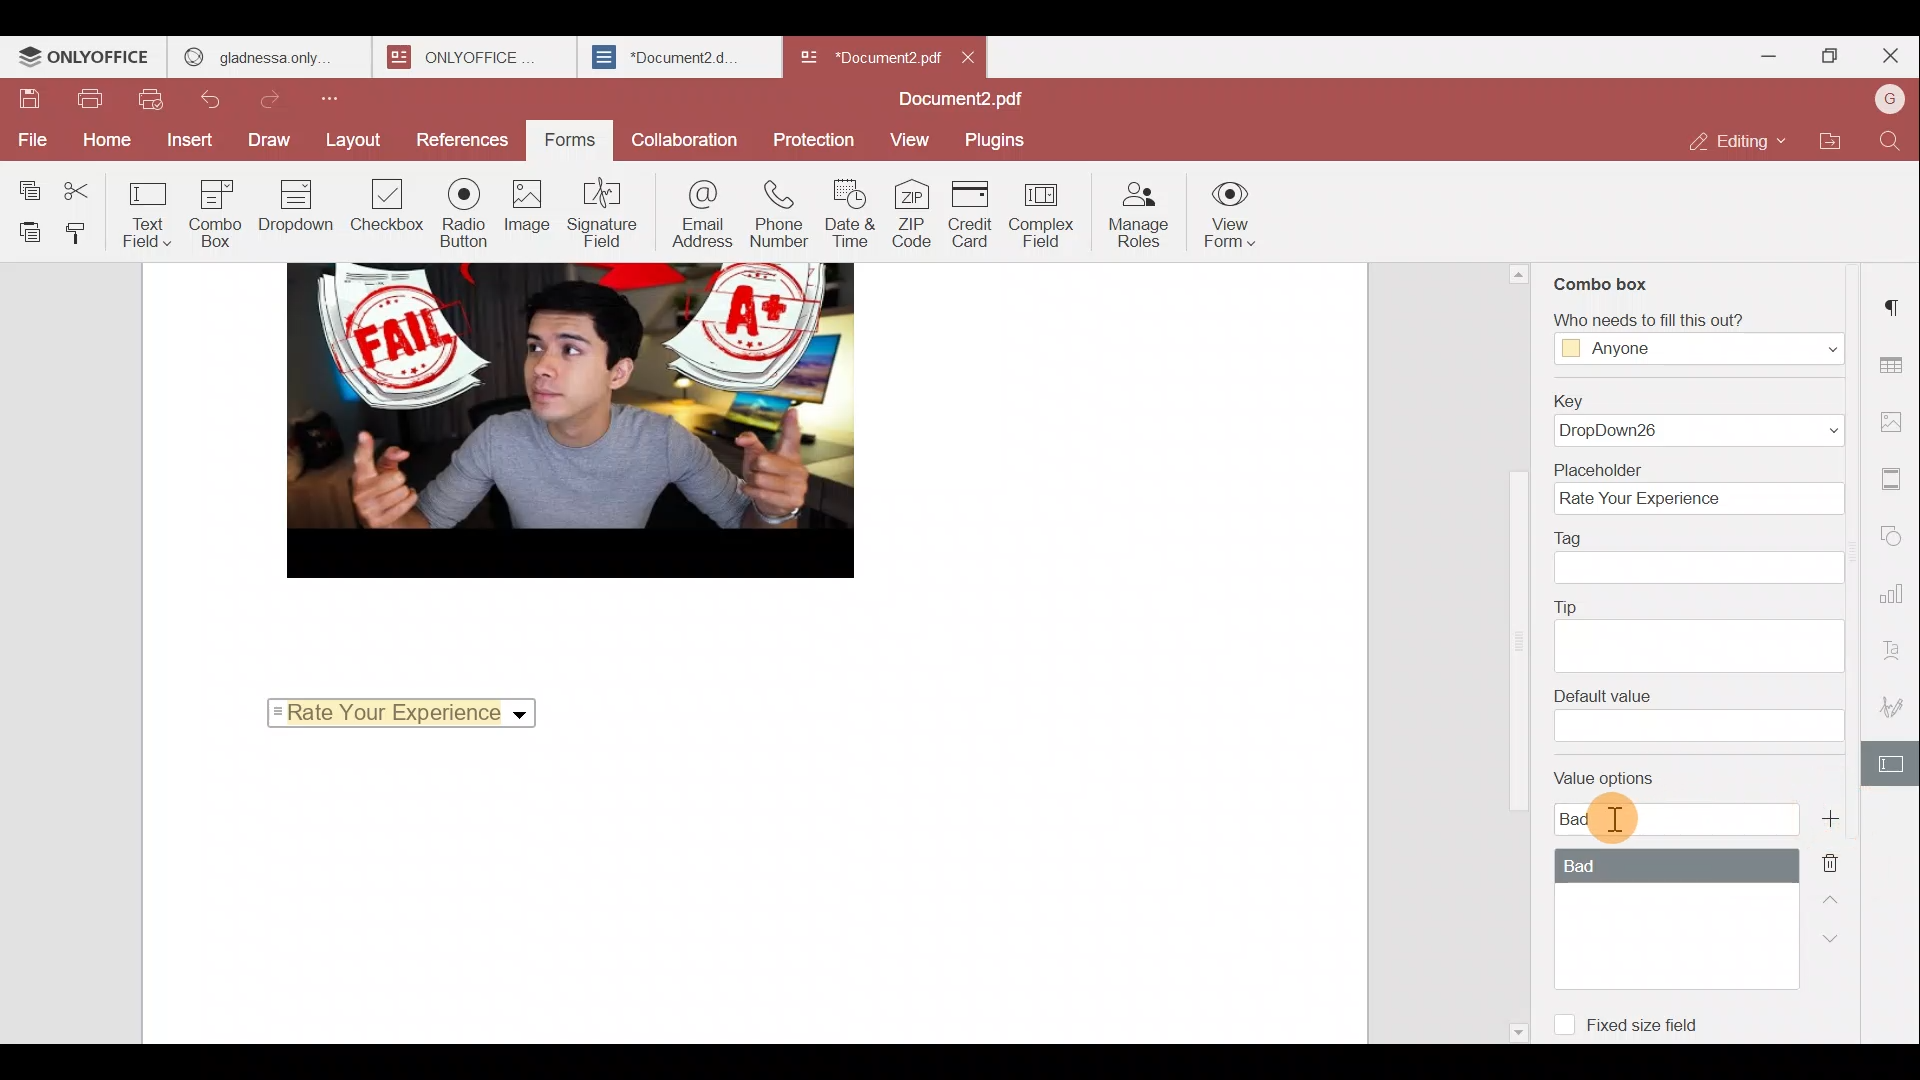  Describe the element at coordinates (1753, 60) in the screenshot. I see `Minimize` at that location.